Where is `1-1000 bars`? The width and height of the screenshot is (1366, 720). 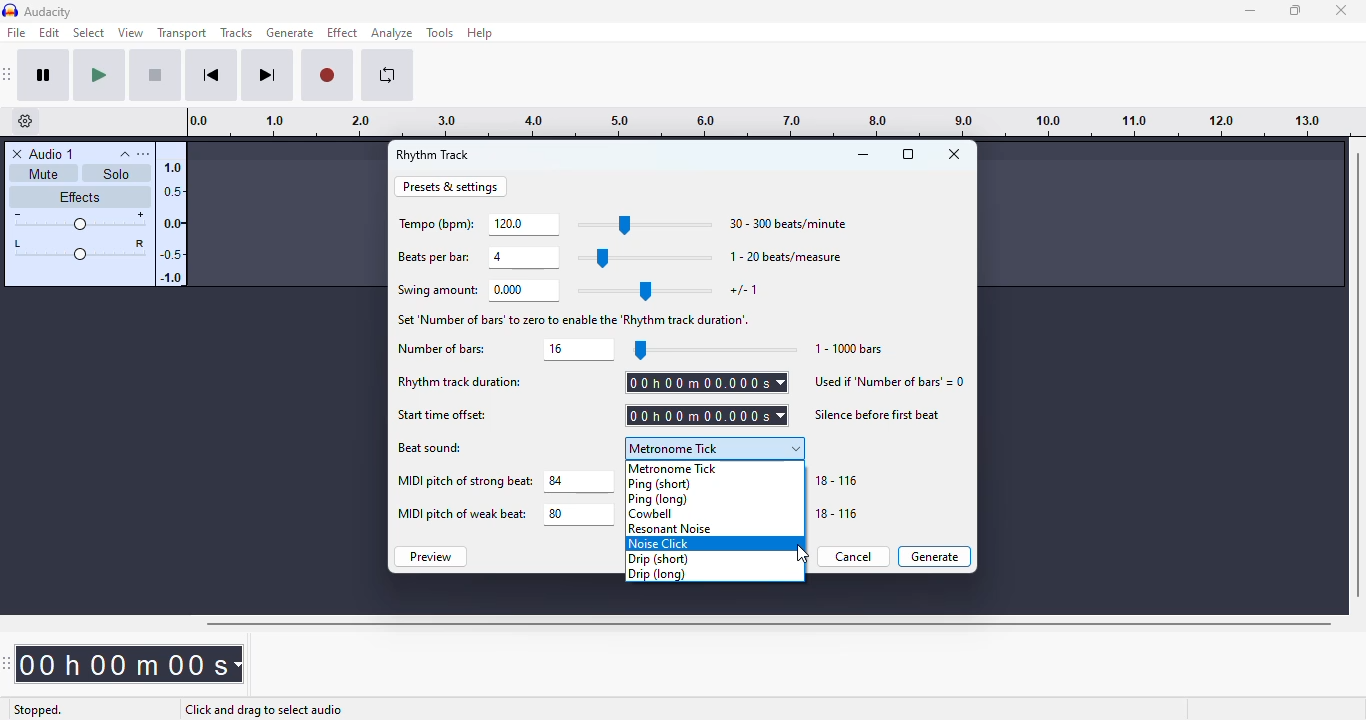 1-1000 bars is located at coordinates (850, 349).